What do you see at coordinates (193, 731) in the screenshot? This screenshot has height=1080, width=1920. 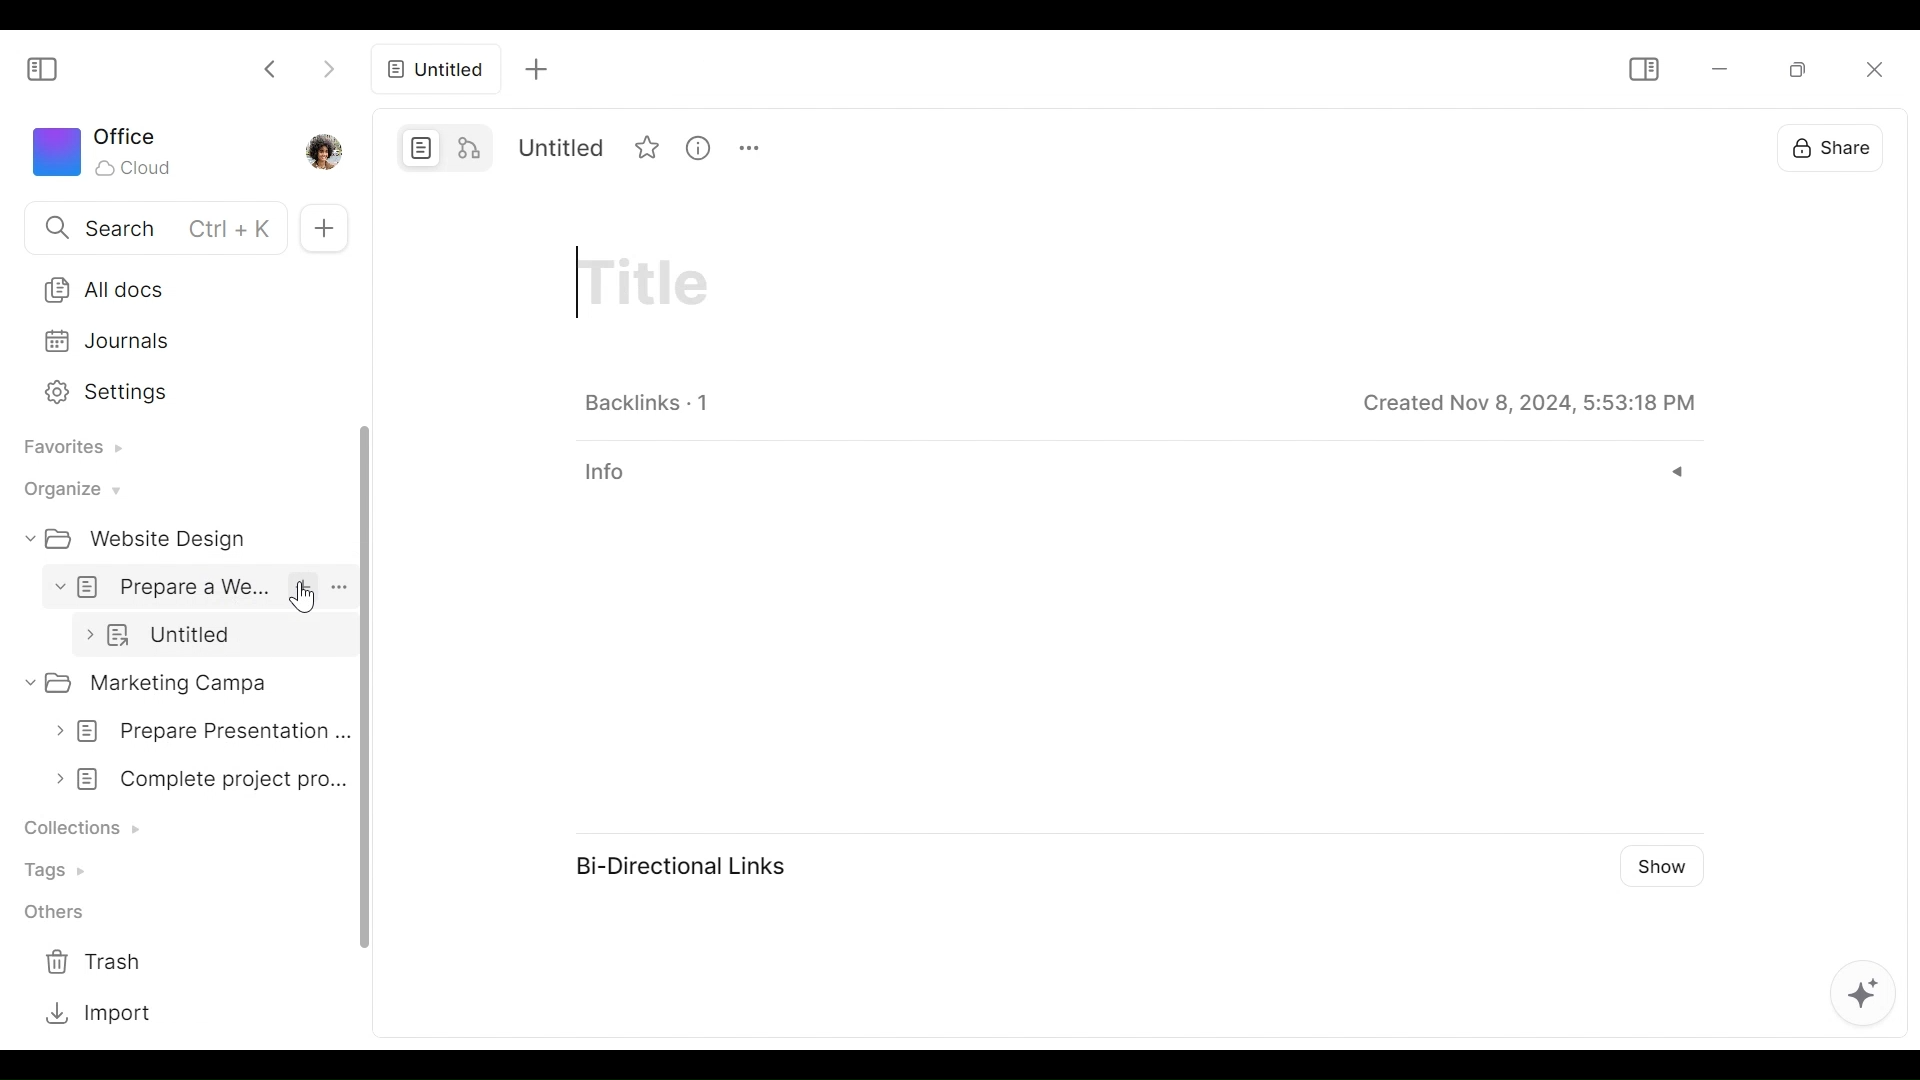 I see `Document` at bounding box center [193, 731].